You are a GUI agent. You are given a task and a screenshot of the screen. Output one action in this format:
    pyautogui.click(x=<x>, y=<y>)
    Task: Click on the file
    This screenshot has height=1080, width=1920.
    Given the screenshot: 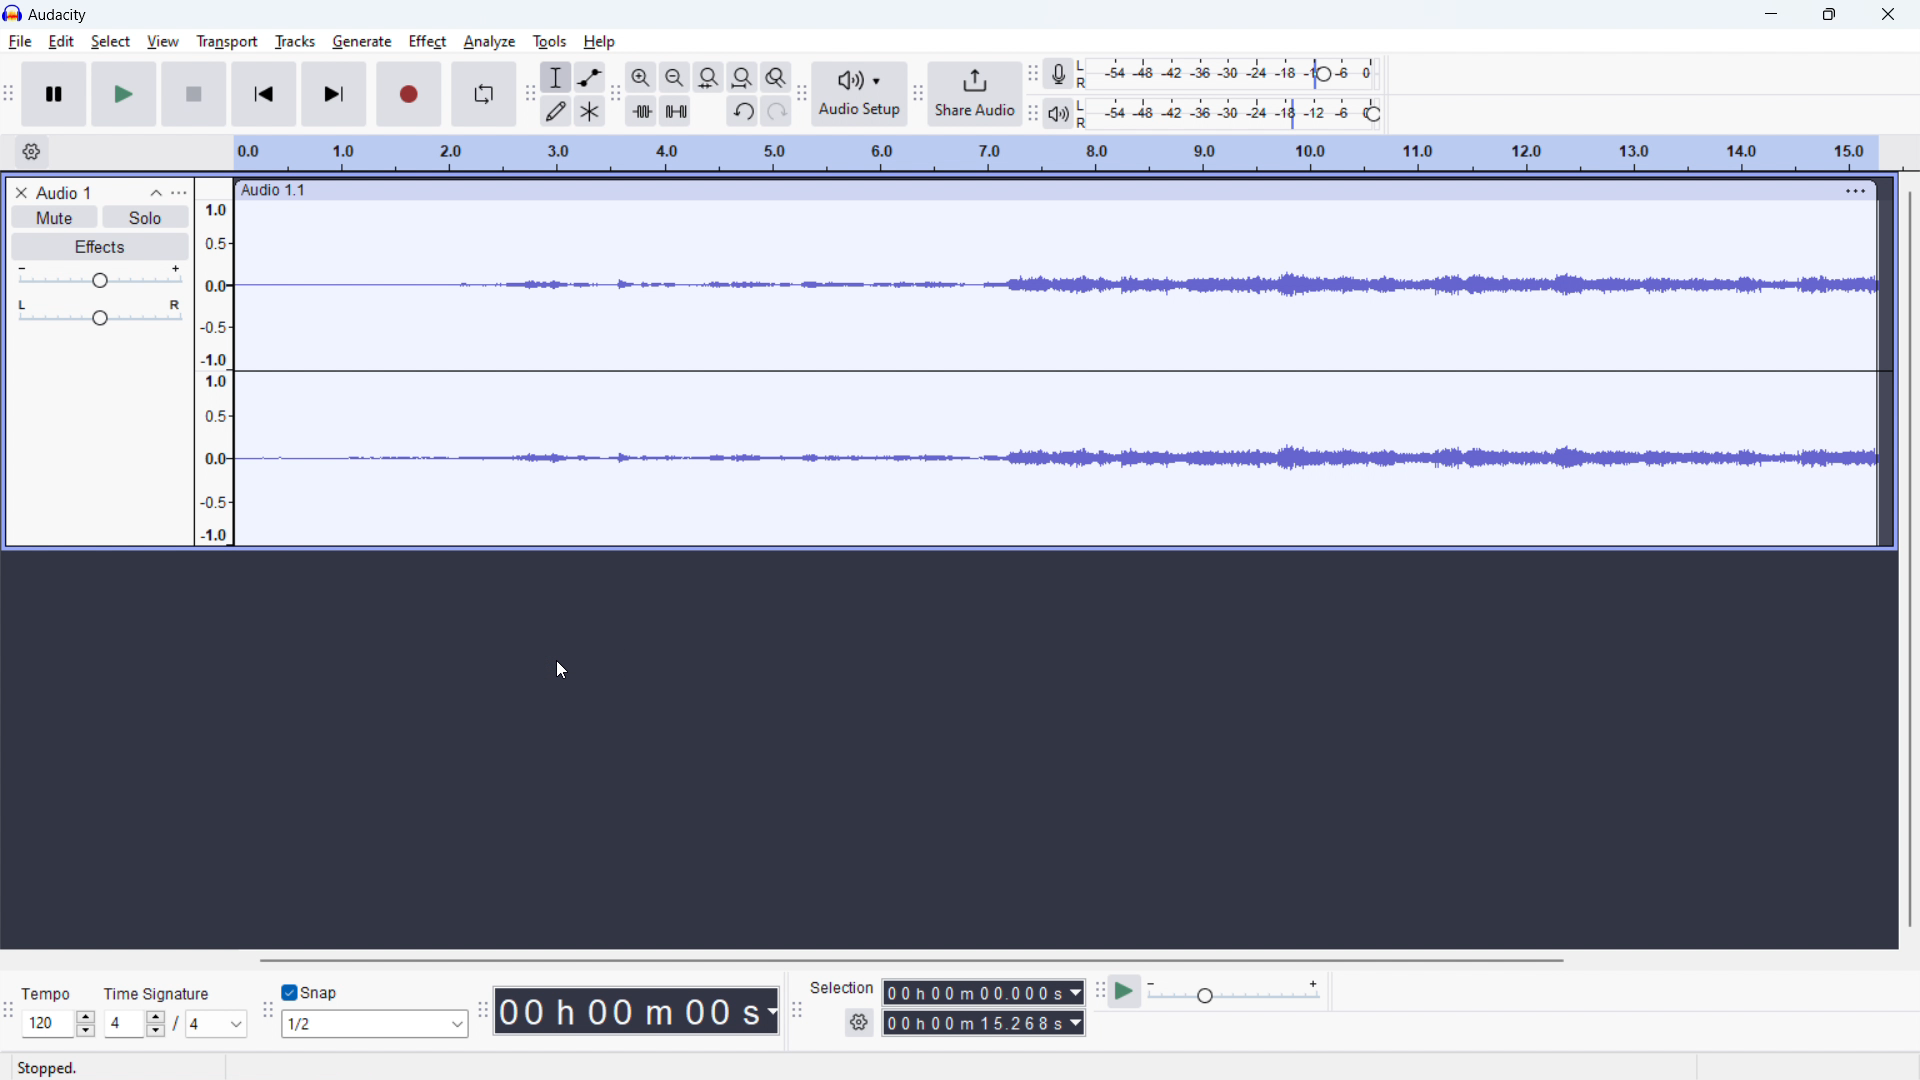 What is the action you would take?
    pyautogui.click(x=19, y=42)
    